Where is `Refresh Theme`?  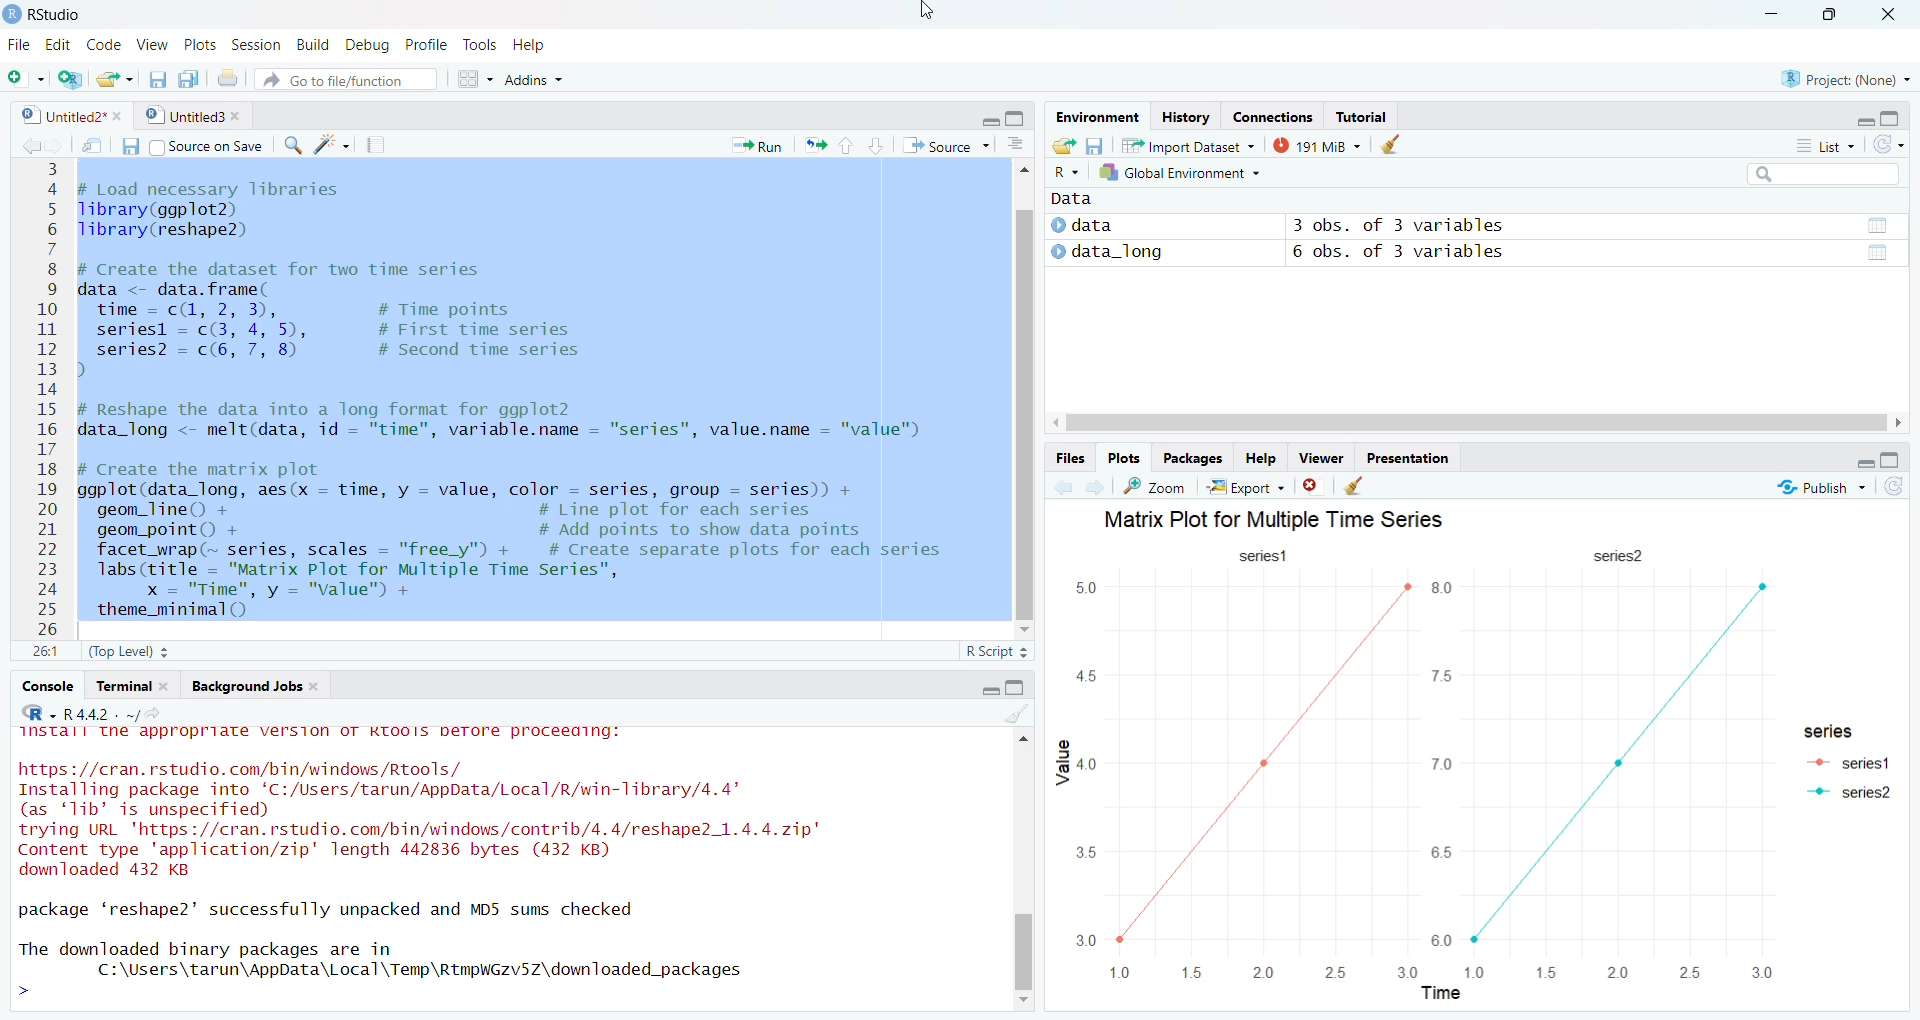
Refresh Theme is located at coordinates (1892, 486).